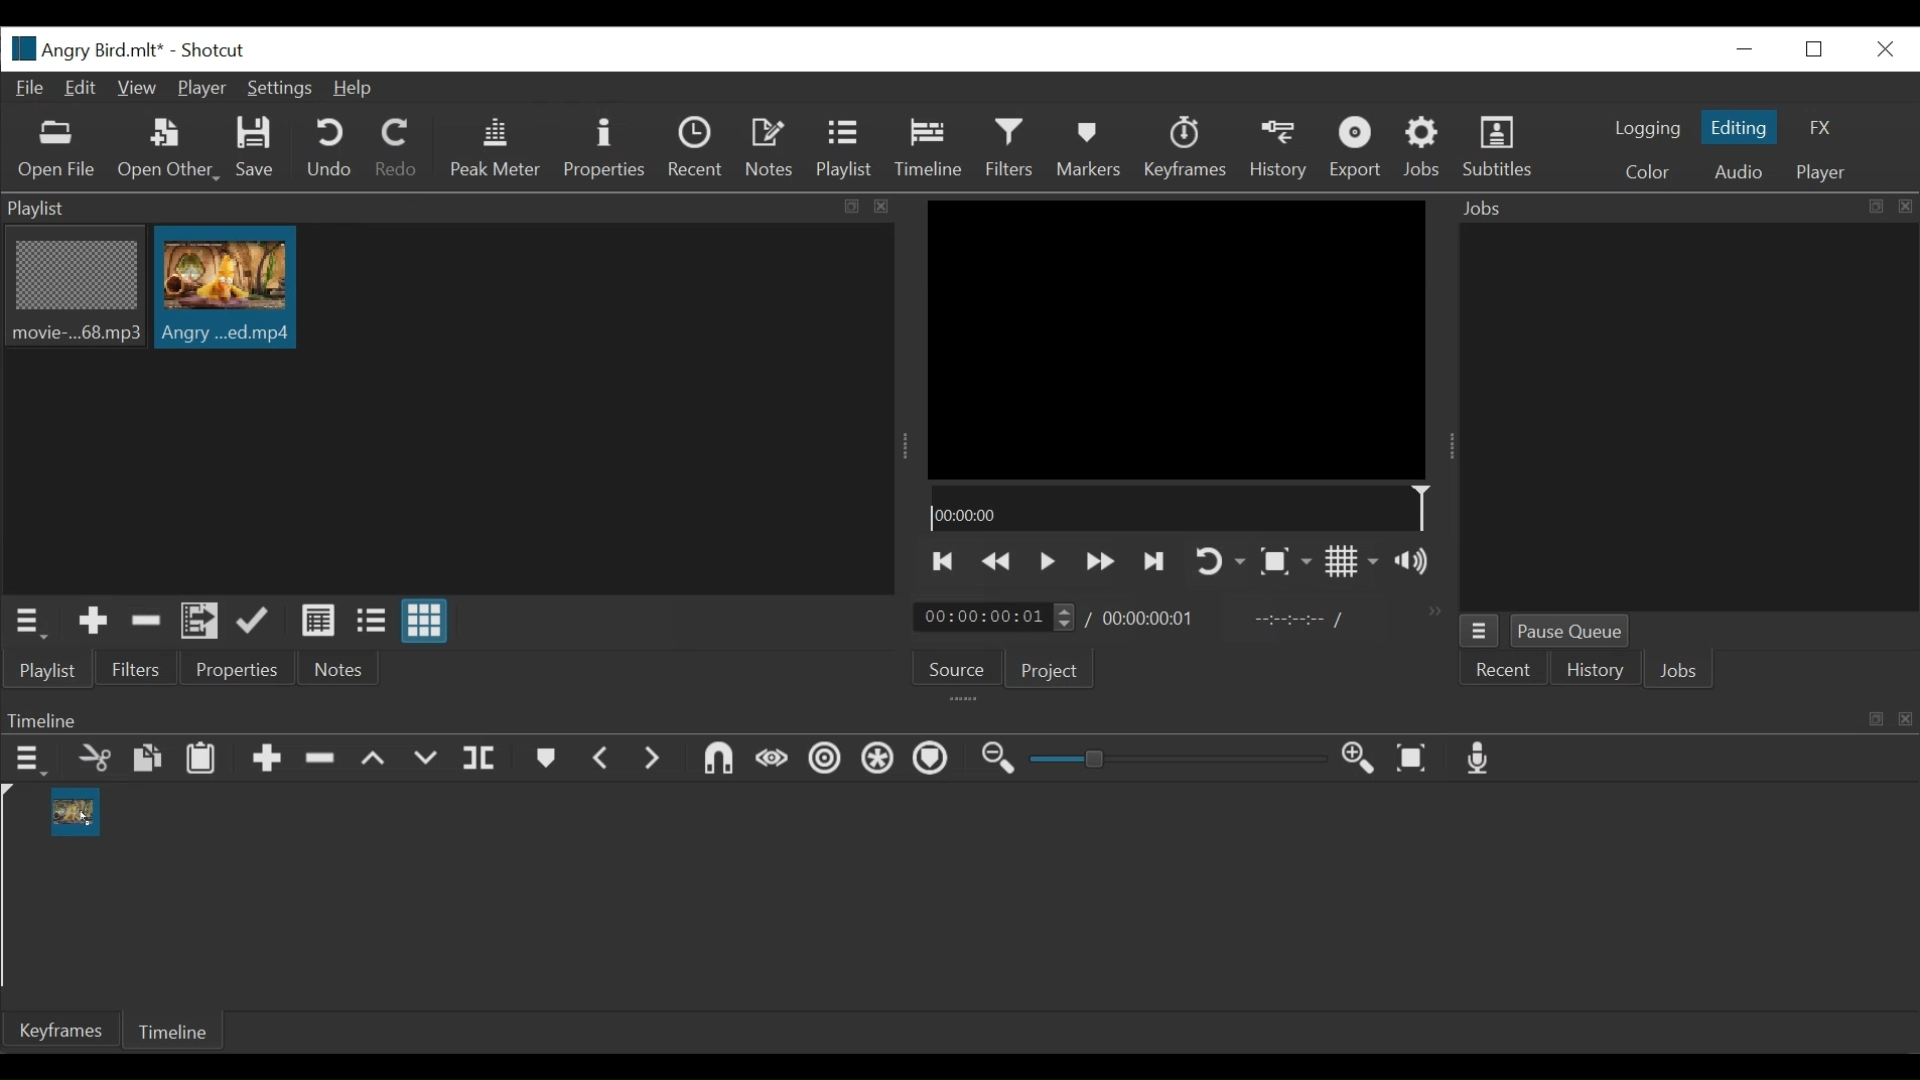  I want to click on Toggle play or pause (space), so click(1047, 562).